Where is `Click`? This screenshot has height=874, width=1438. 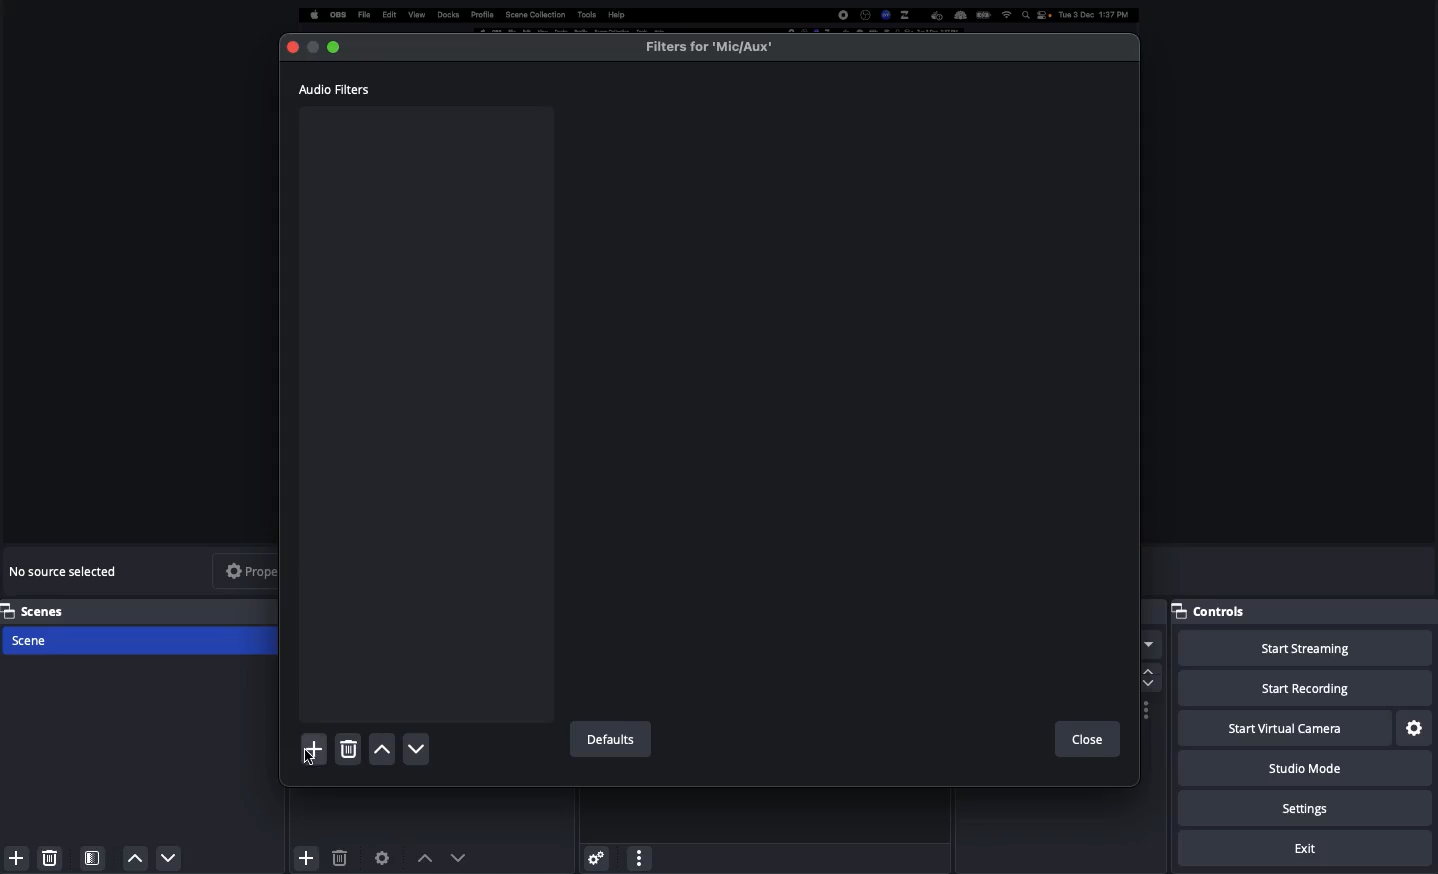 Click is located at coordinates (307, 761).